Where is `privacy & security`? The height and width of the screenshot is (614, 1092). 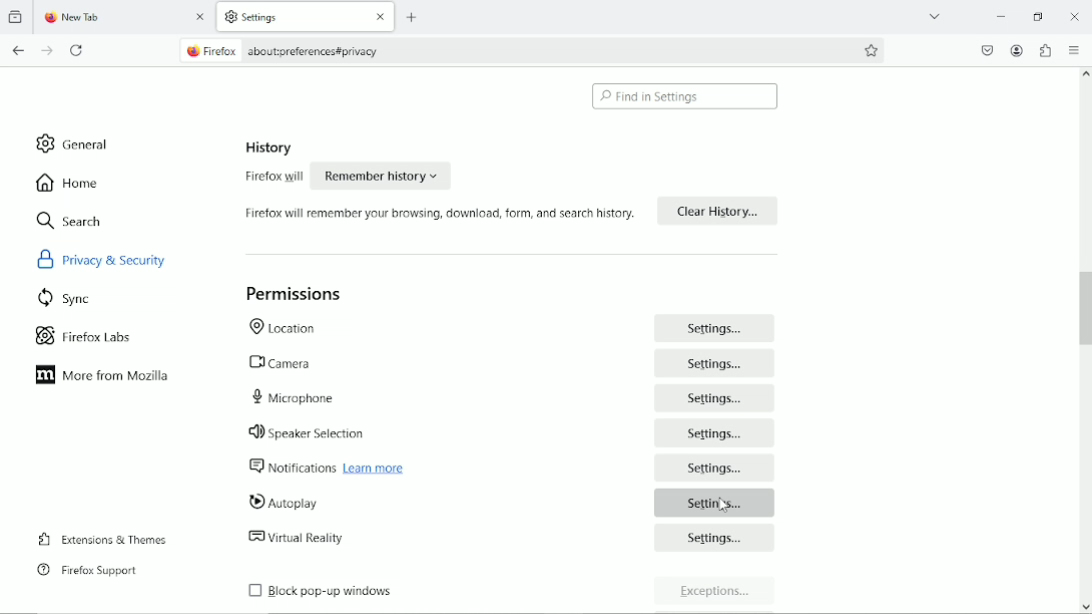
privacy & security is located at coordinates (126, 258).